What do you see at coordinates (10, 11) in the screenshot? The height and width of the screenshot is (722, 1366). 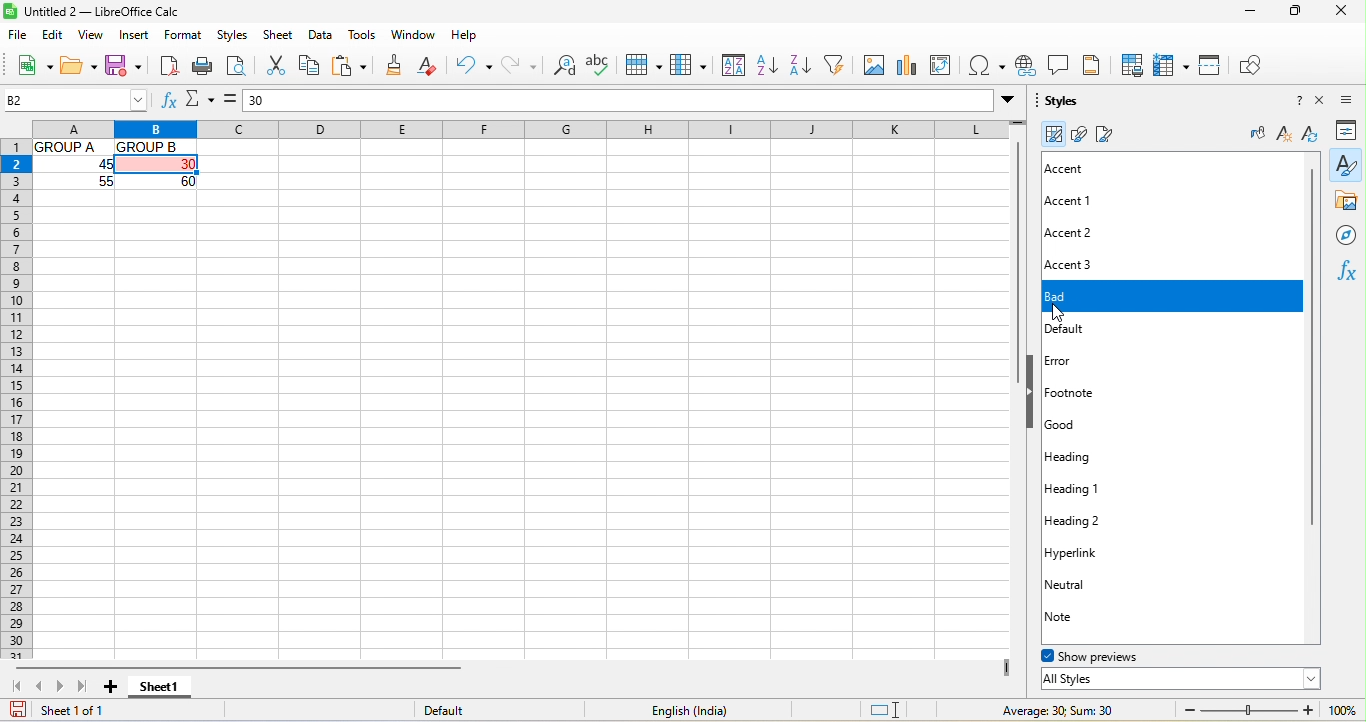 I see `LibreOffice Logo` at bounding box center [10, 11].